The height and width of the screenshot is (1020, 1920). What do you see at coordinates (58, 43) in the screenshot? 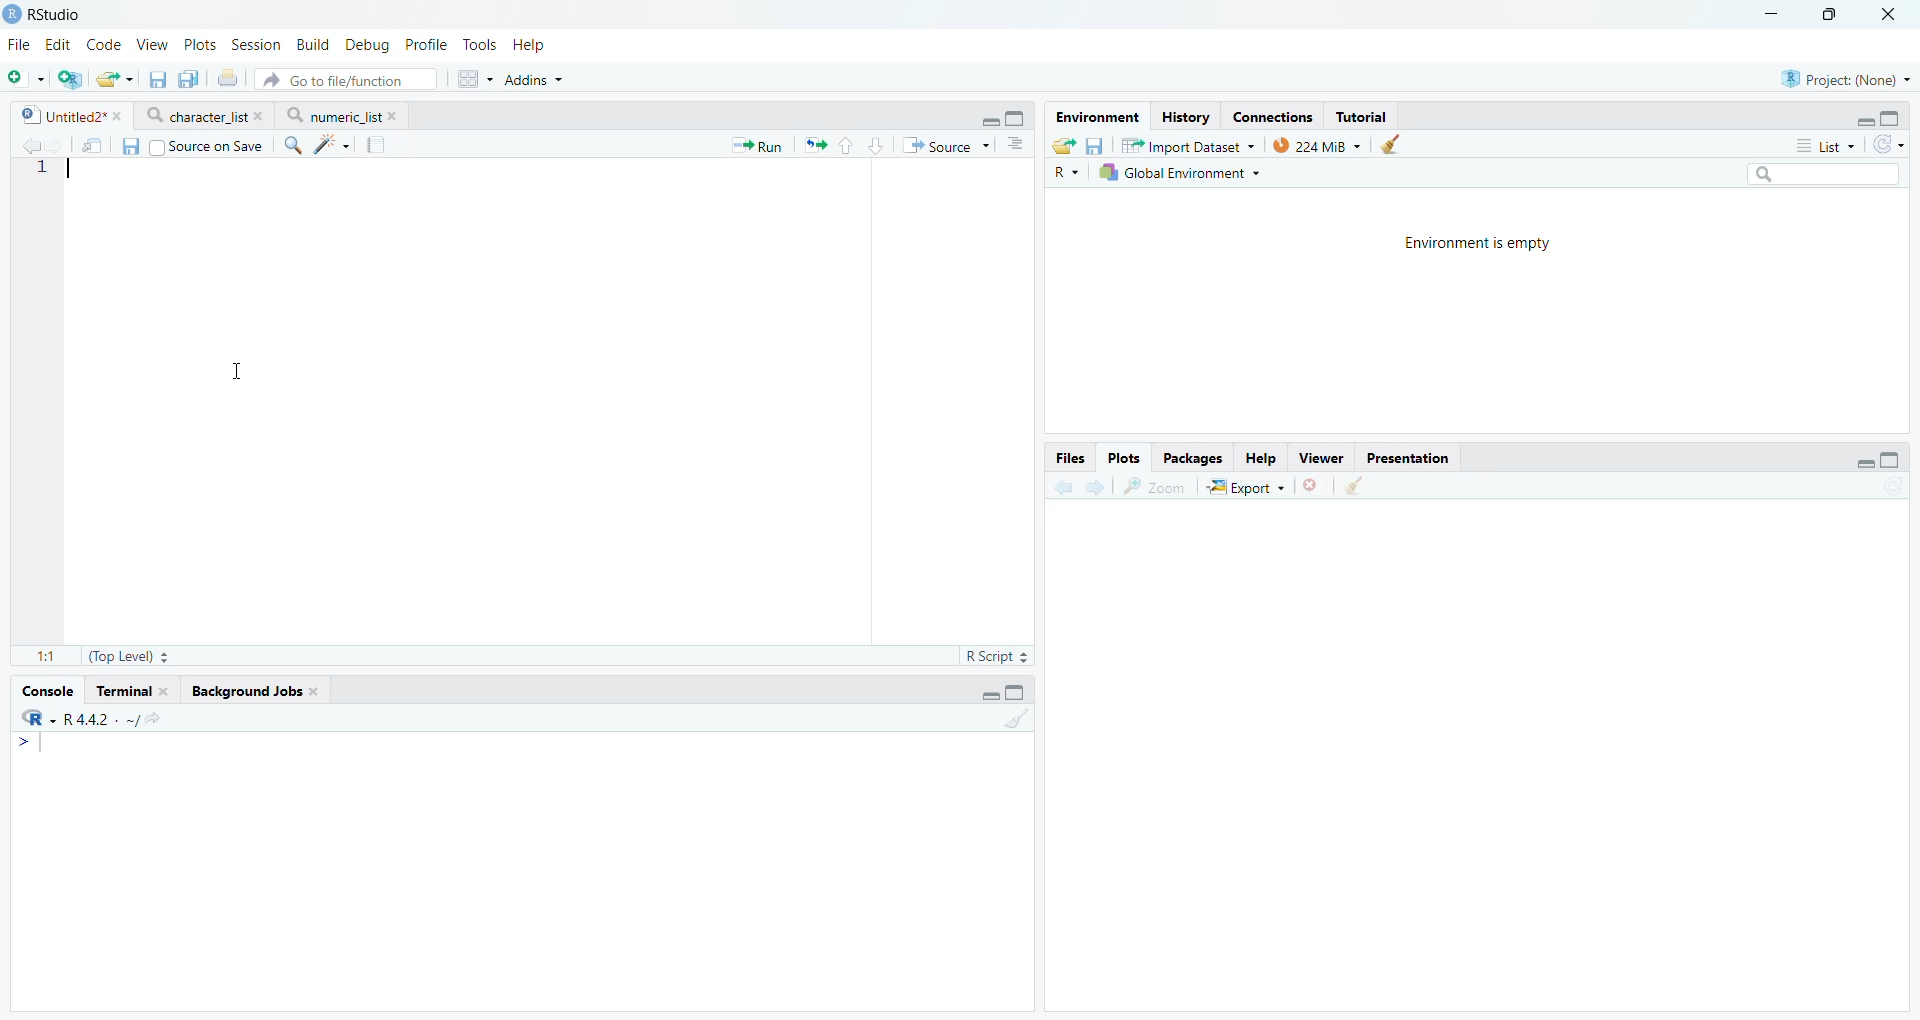
I see `Edit` at bounding box center [58, 43].